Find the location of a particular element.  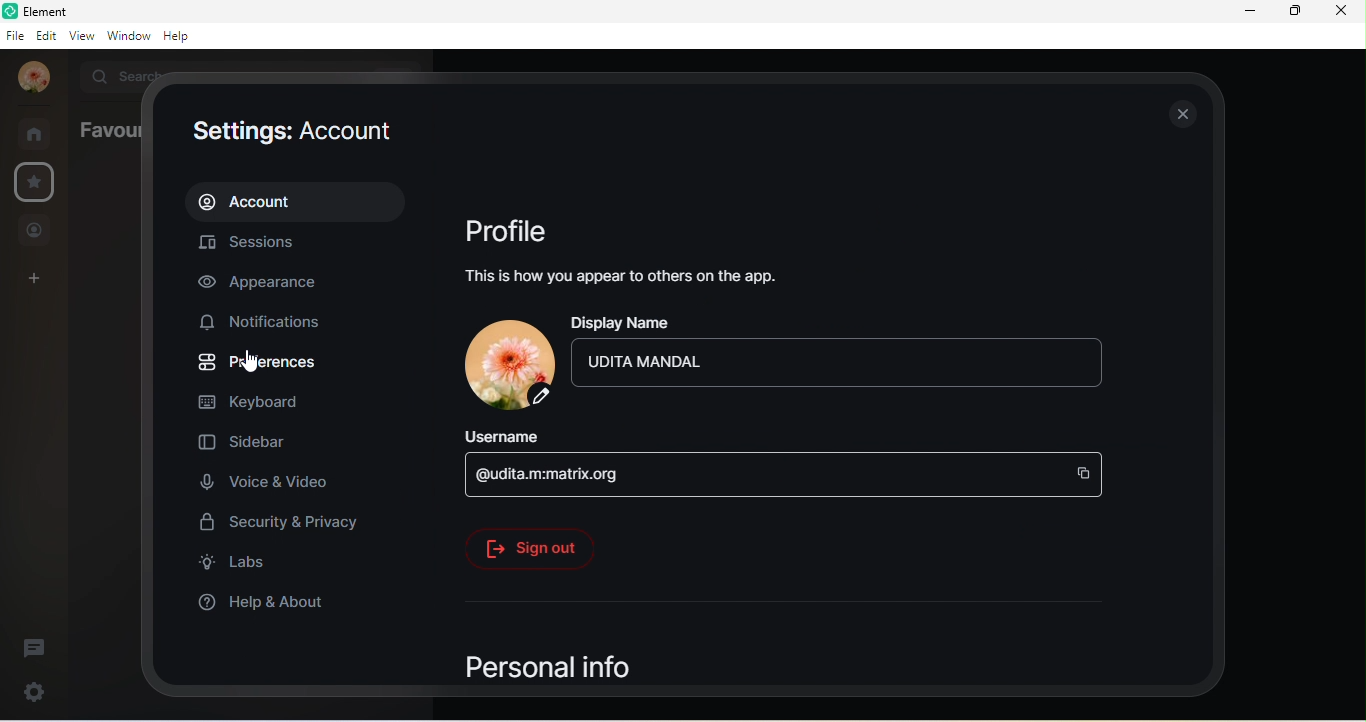

file is located at coordinates (15, 35).